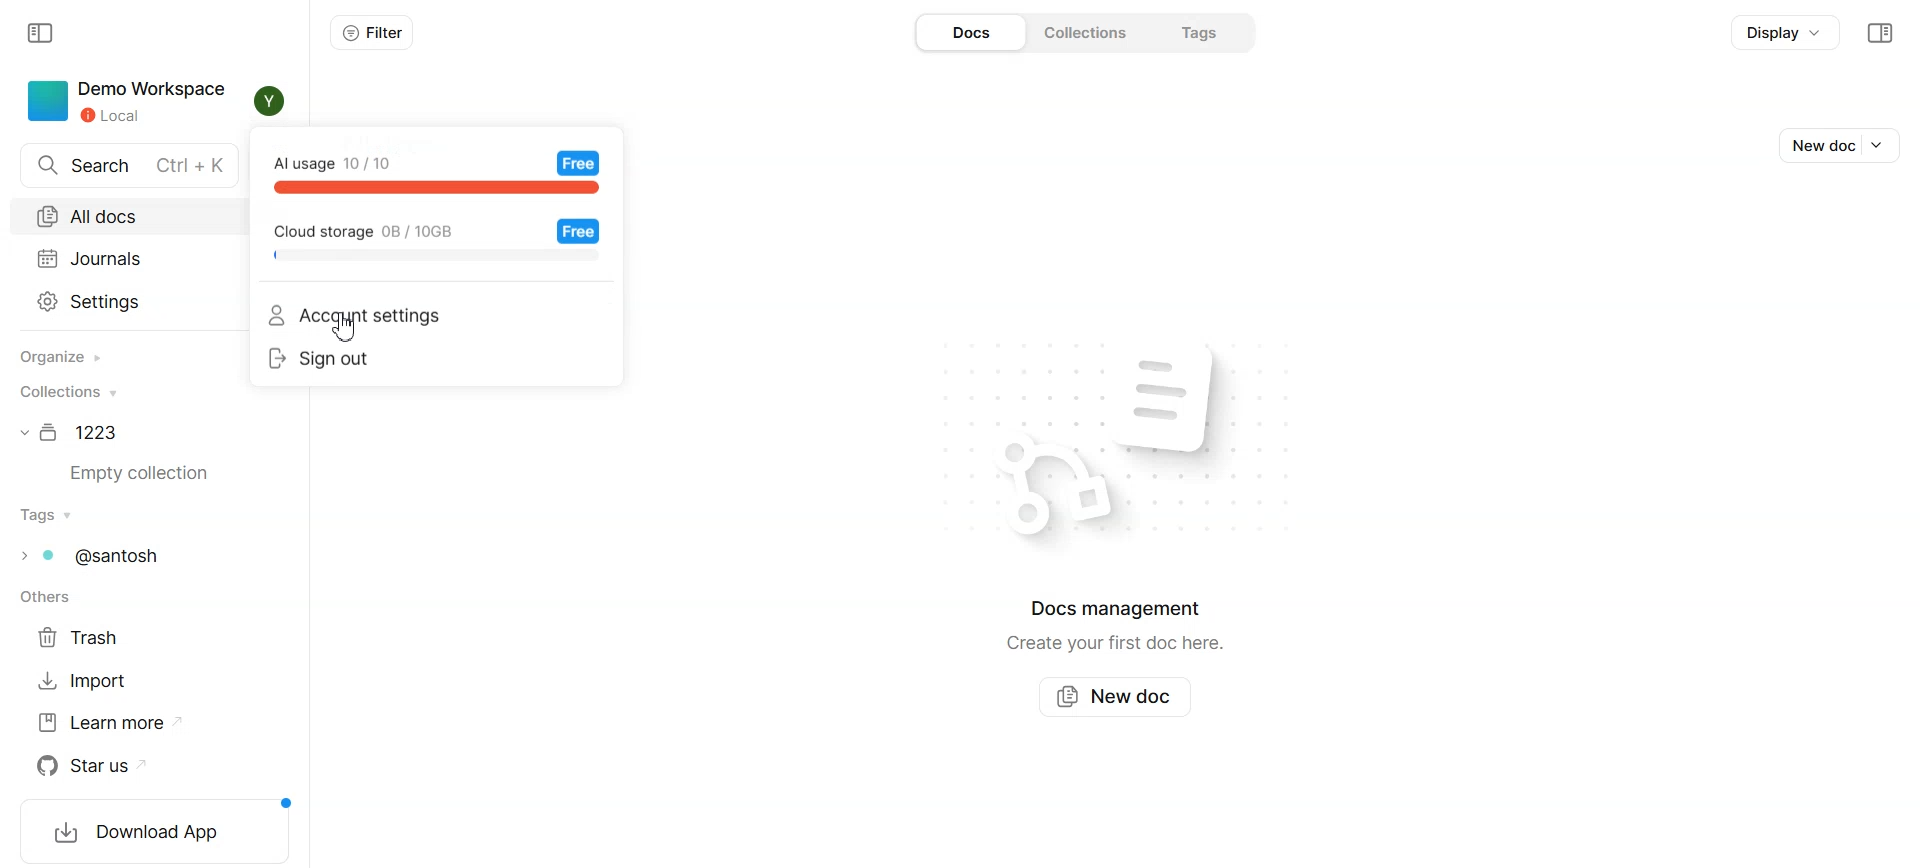 The width and height of the screenshot is (1920, 868). I want to click on AI Usage bar, so click(353, 160).